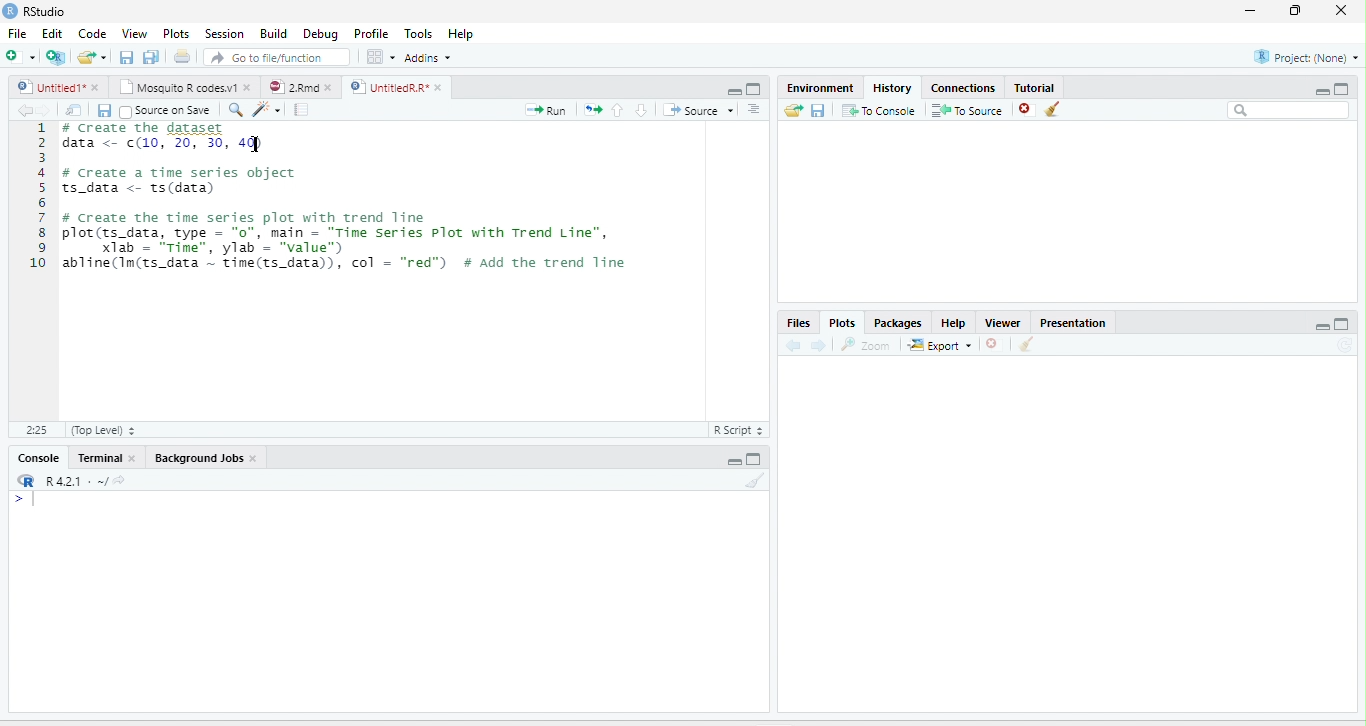 This screenshot has height=726, width=1366. Describe the element at coordinates (95, 87) in the screenshot. I see `close` at that location.